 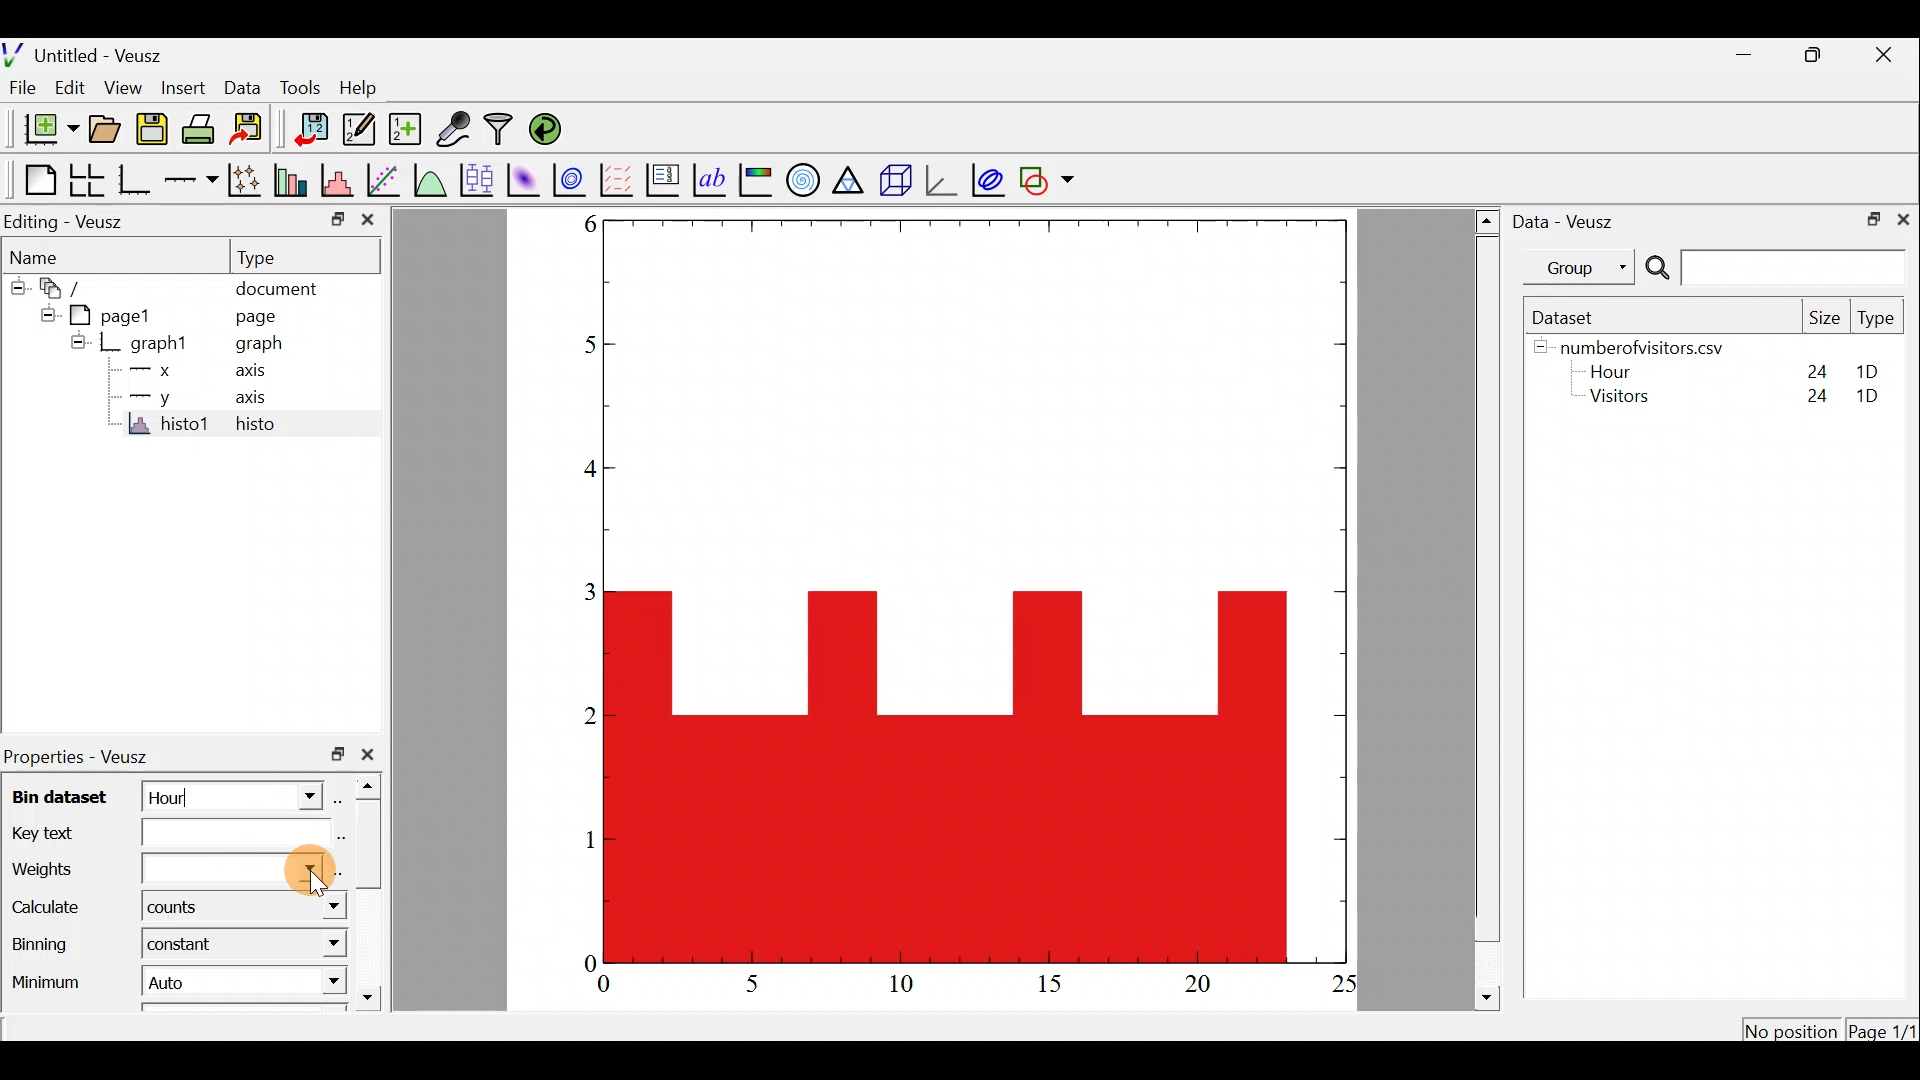 I want to click on plot key, so click(x=661, y=180).